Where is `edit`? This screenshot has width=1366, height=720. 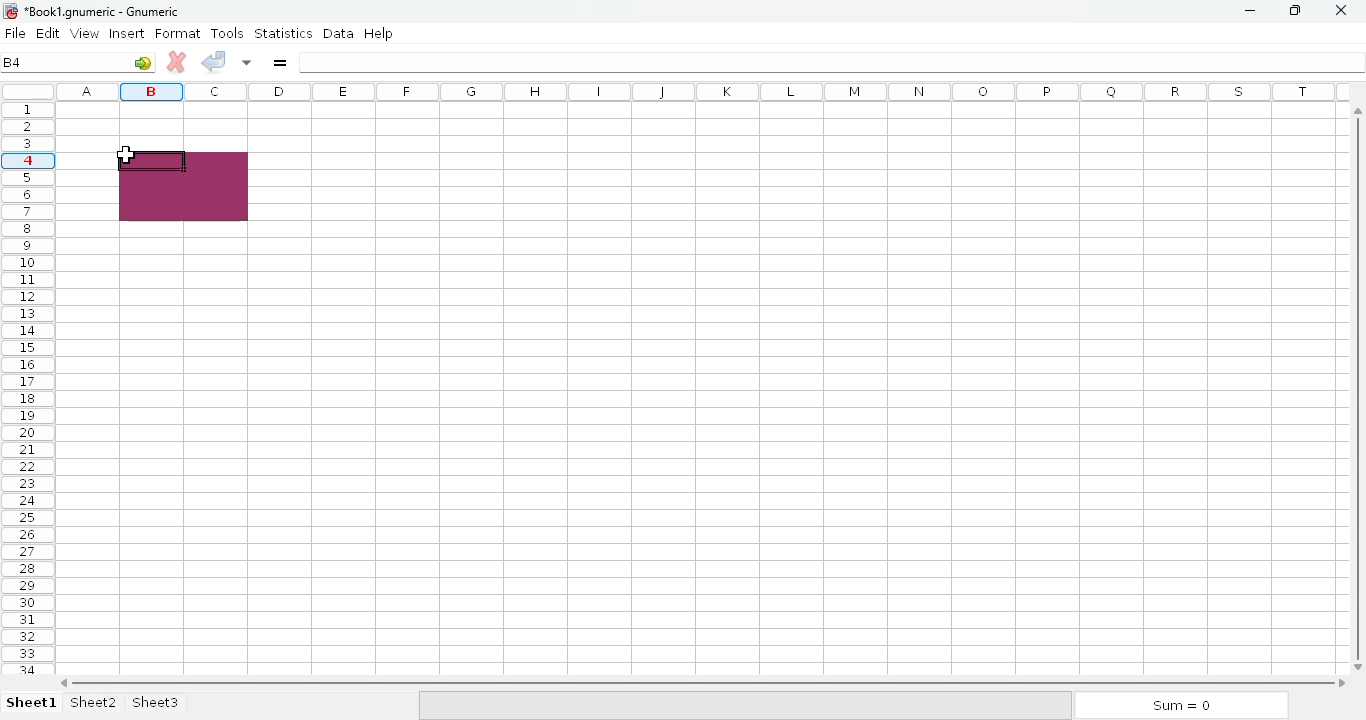
edit is located at coordinates (49, 32).